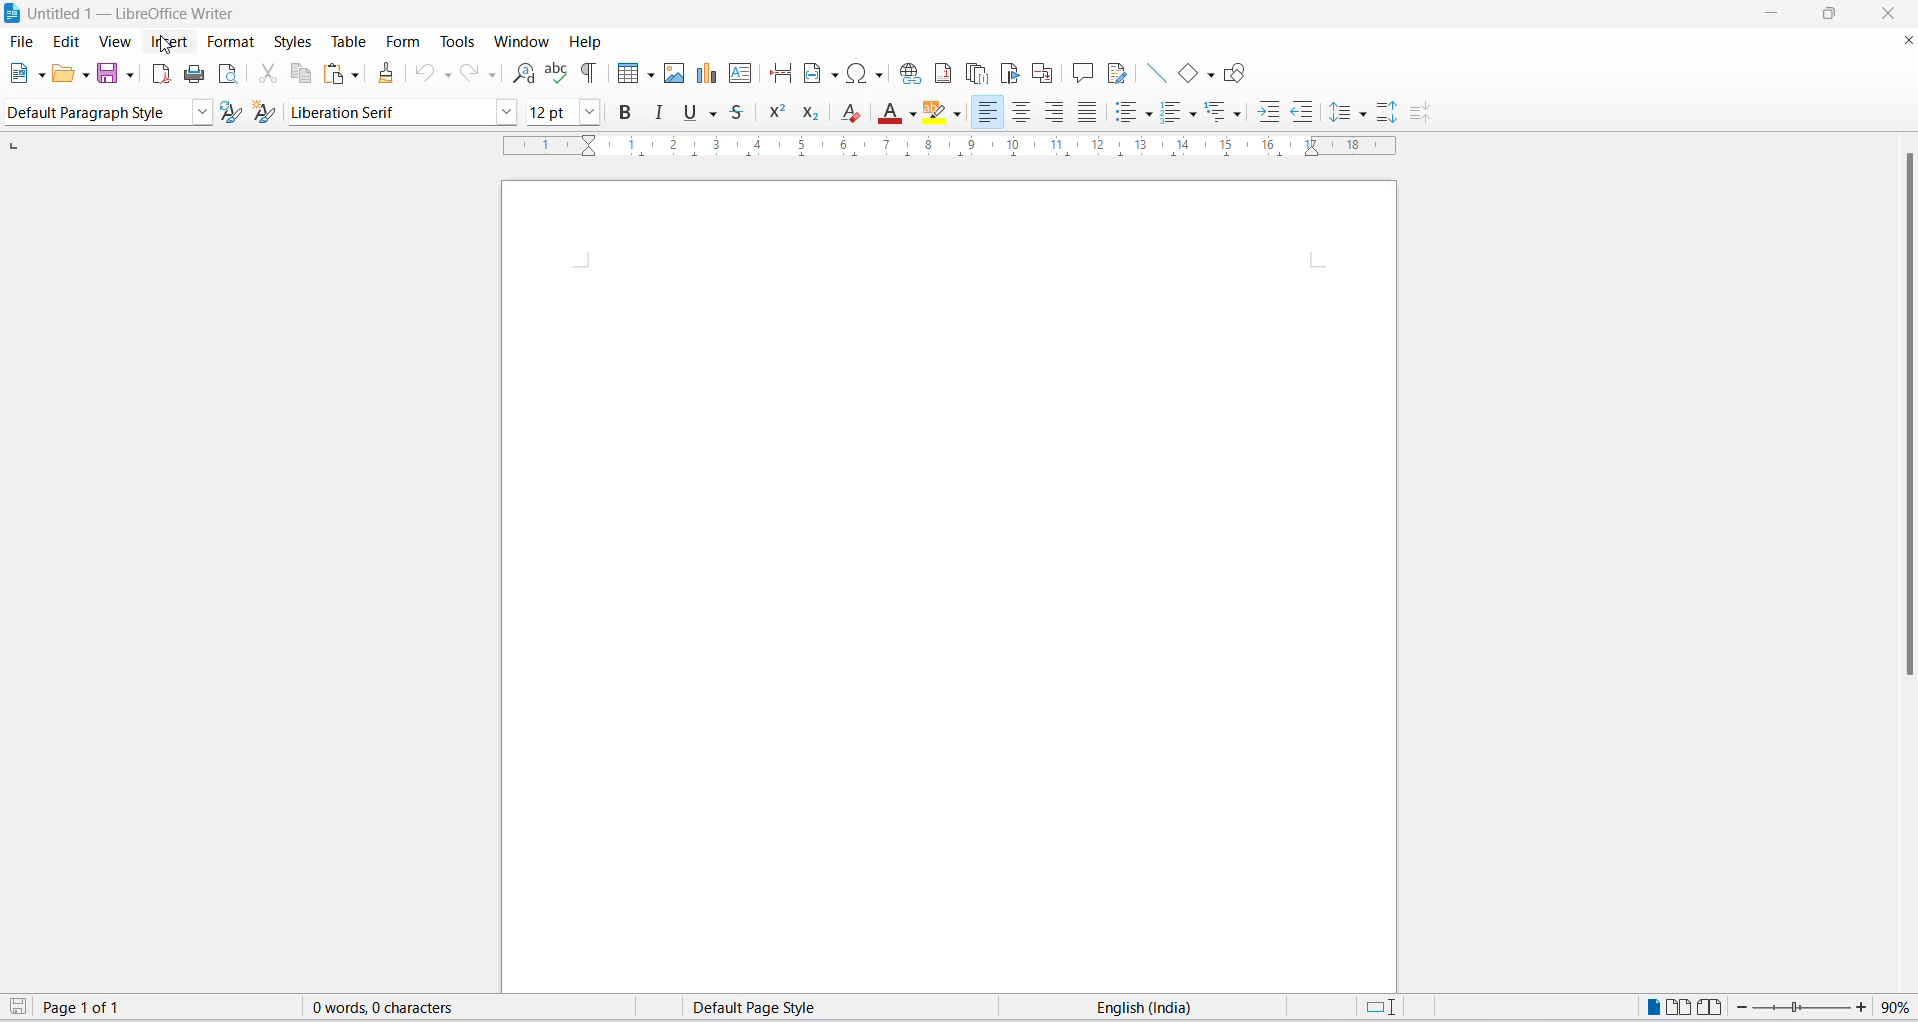 The image size is (1918, 1022). What do you see at coordinates (1171, 114) in the screenshot?
I see `toggle ordered list options` at bounding box center [1171, 114].